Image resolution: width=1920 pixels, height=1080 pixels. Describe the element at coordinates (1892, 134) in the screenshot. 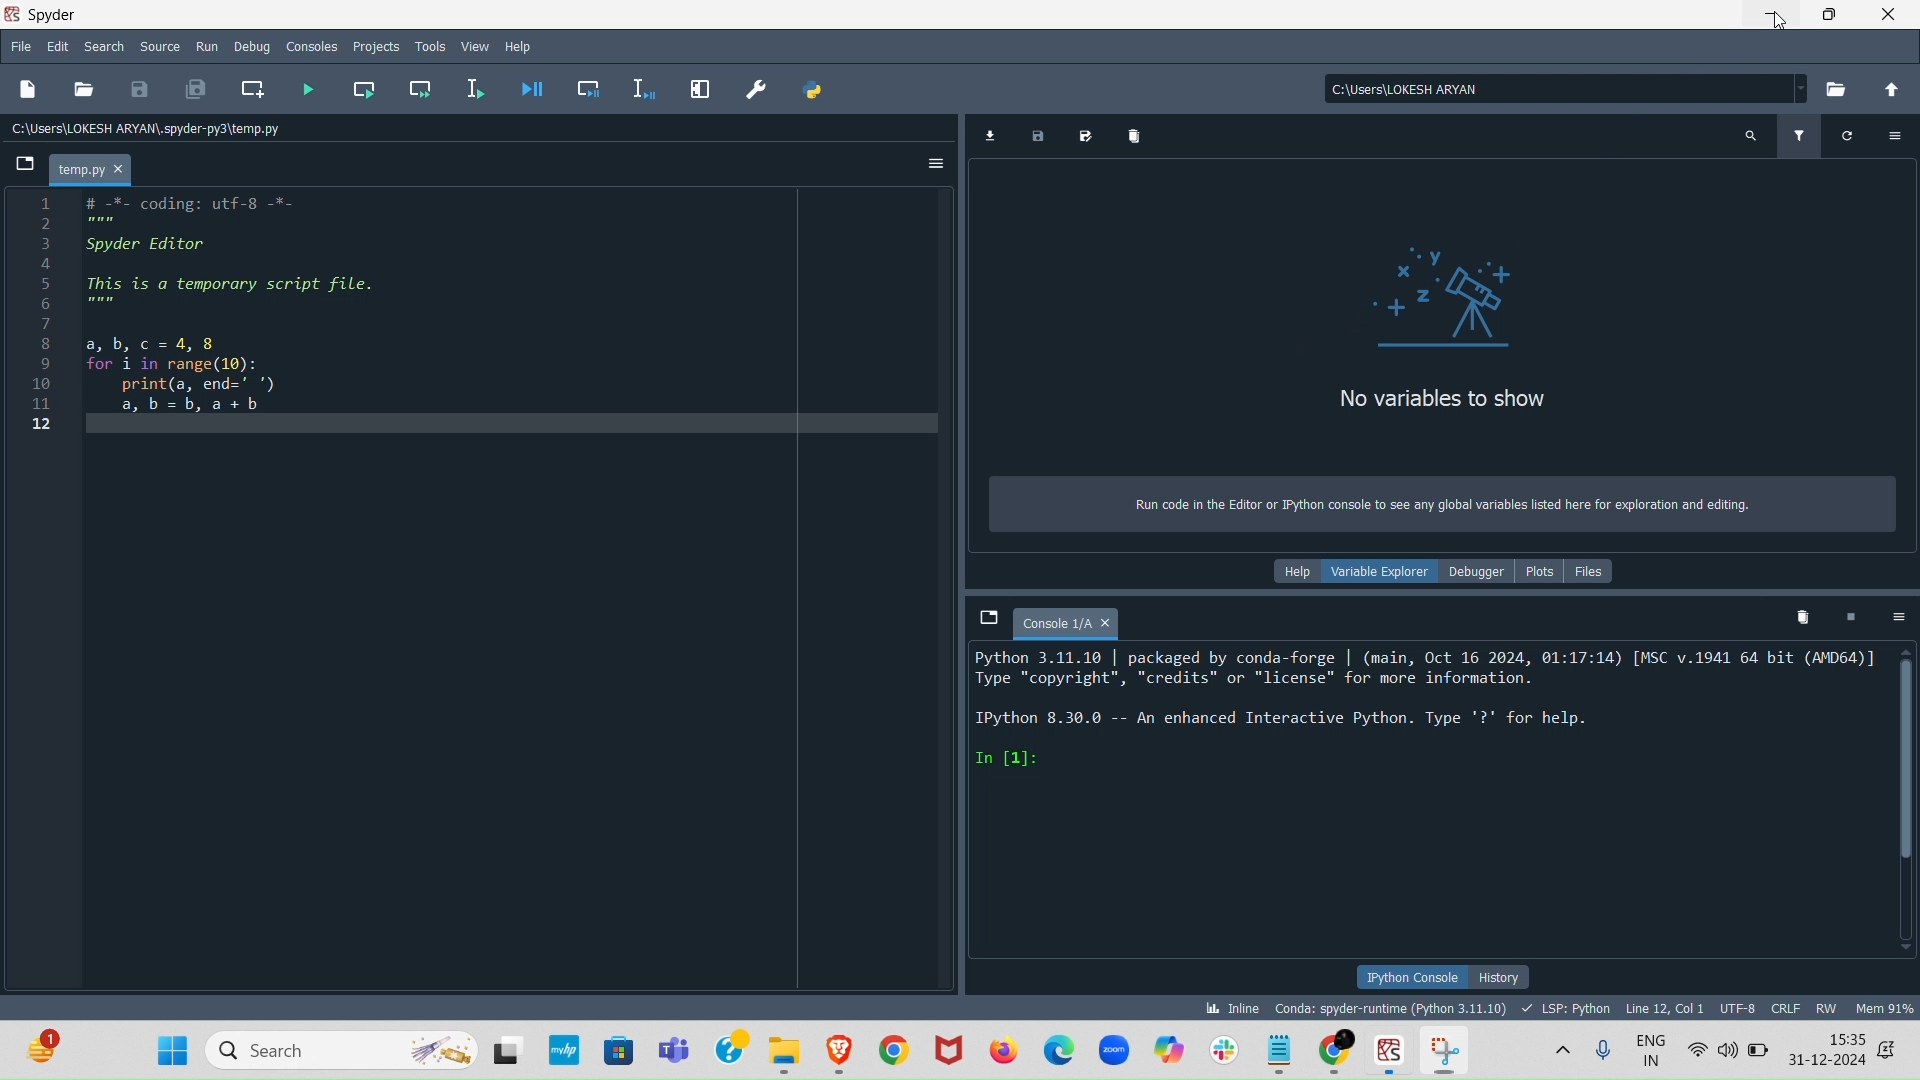

I see `Options` at that location.